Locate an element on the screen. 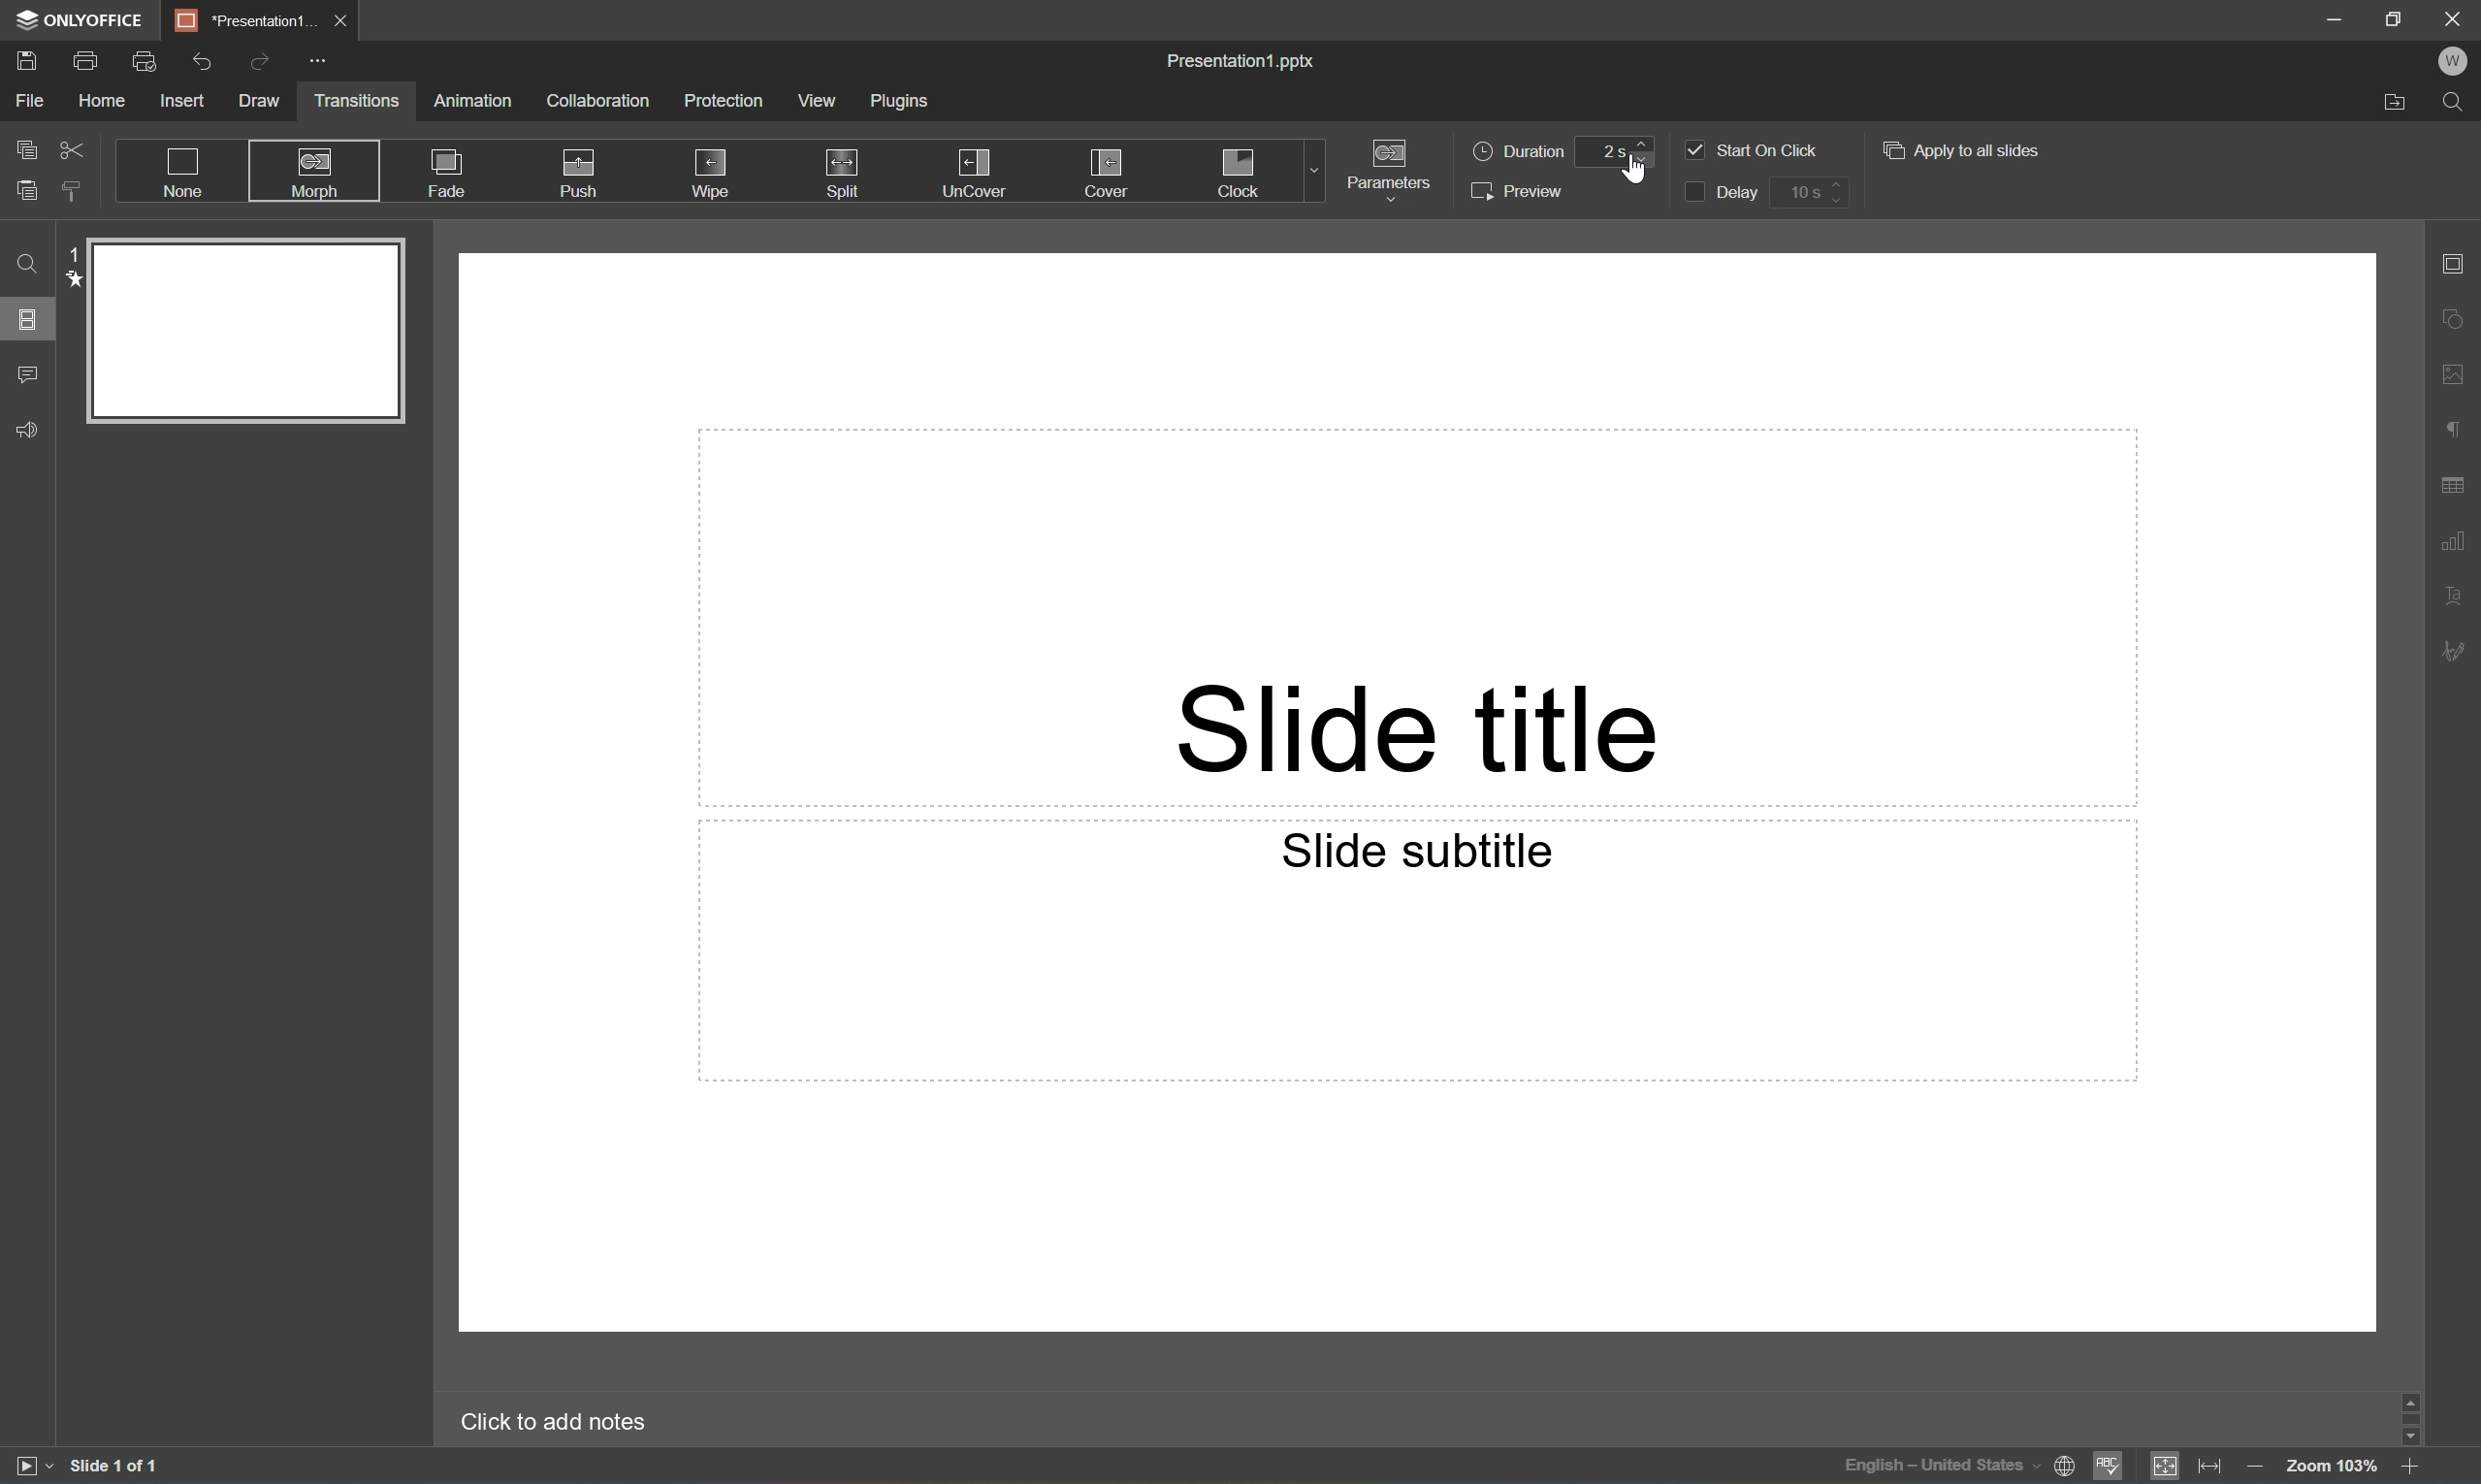  1 is located at coordinates (64, 252).